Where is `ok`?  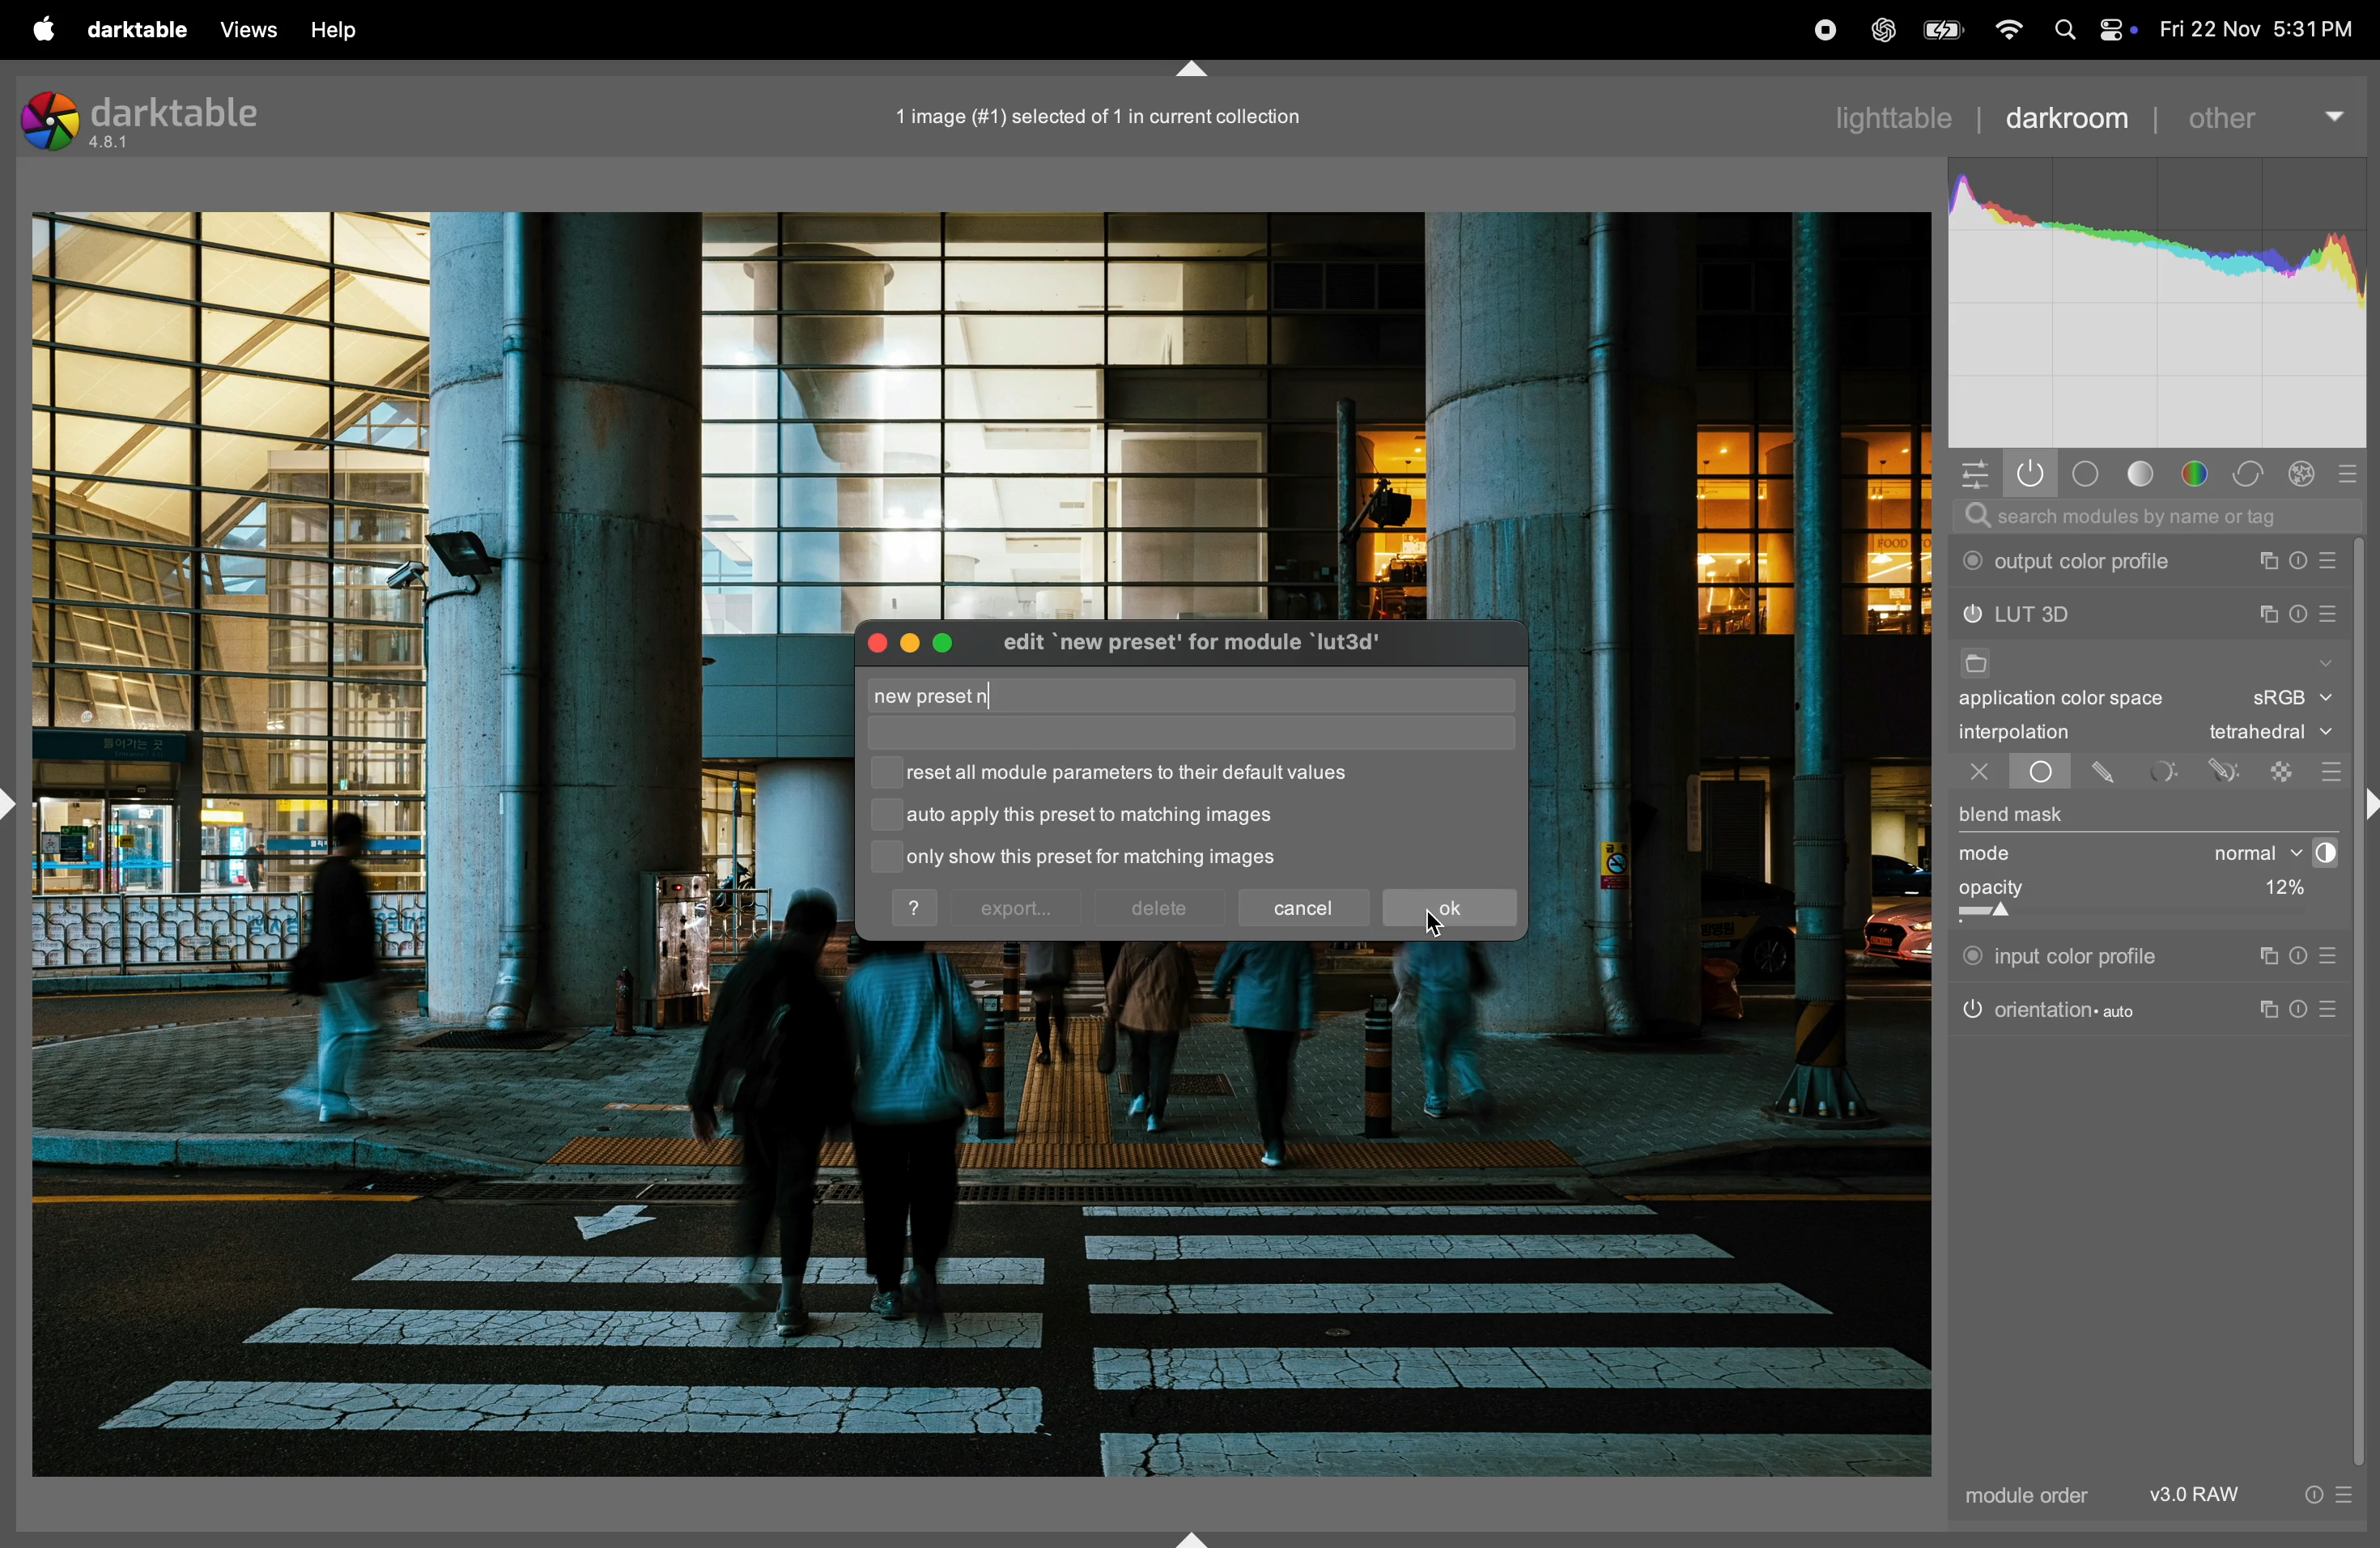
ok is located at coordinates (1449, 909).